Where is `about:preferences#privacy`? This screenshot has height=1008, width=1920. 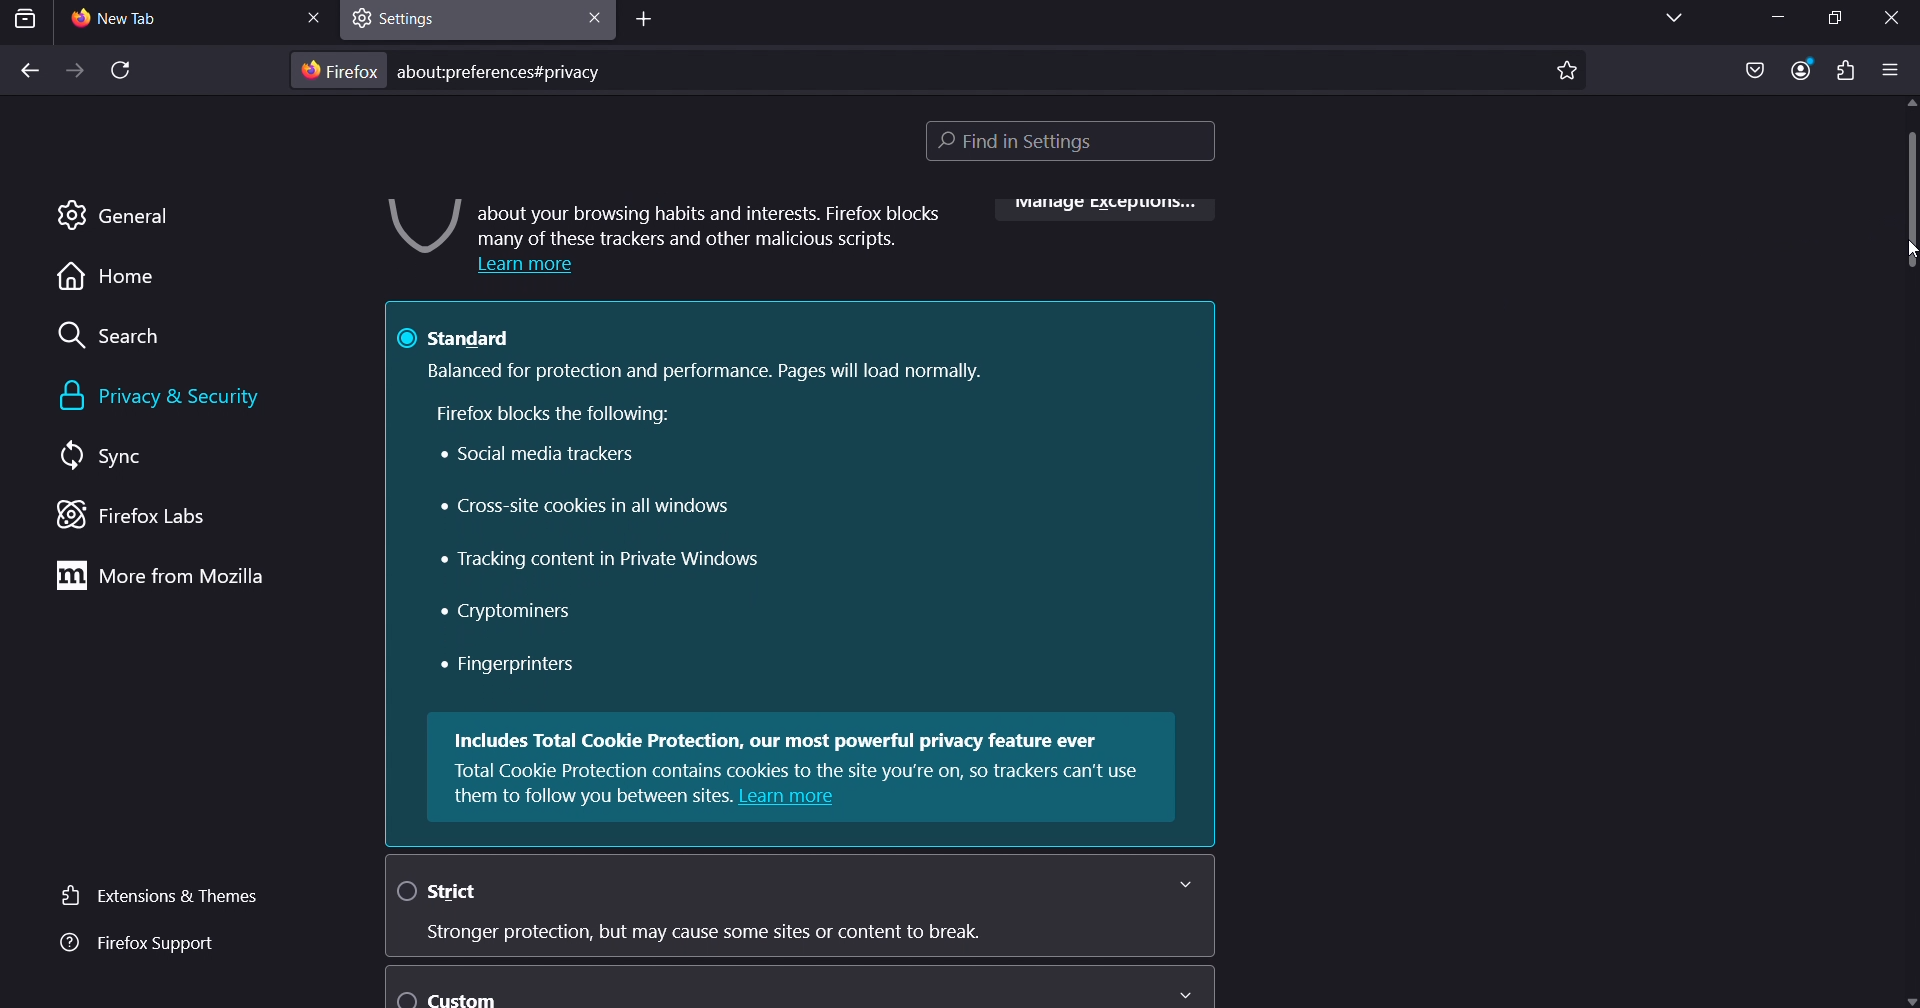
about:preferences#privacy is located at coordinates (512, 71).